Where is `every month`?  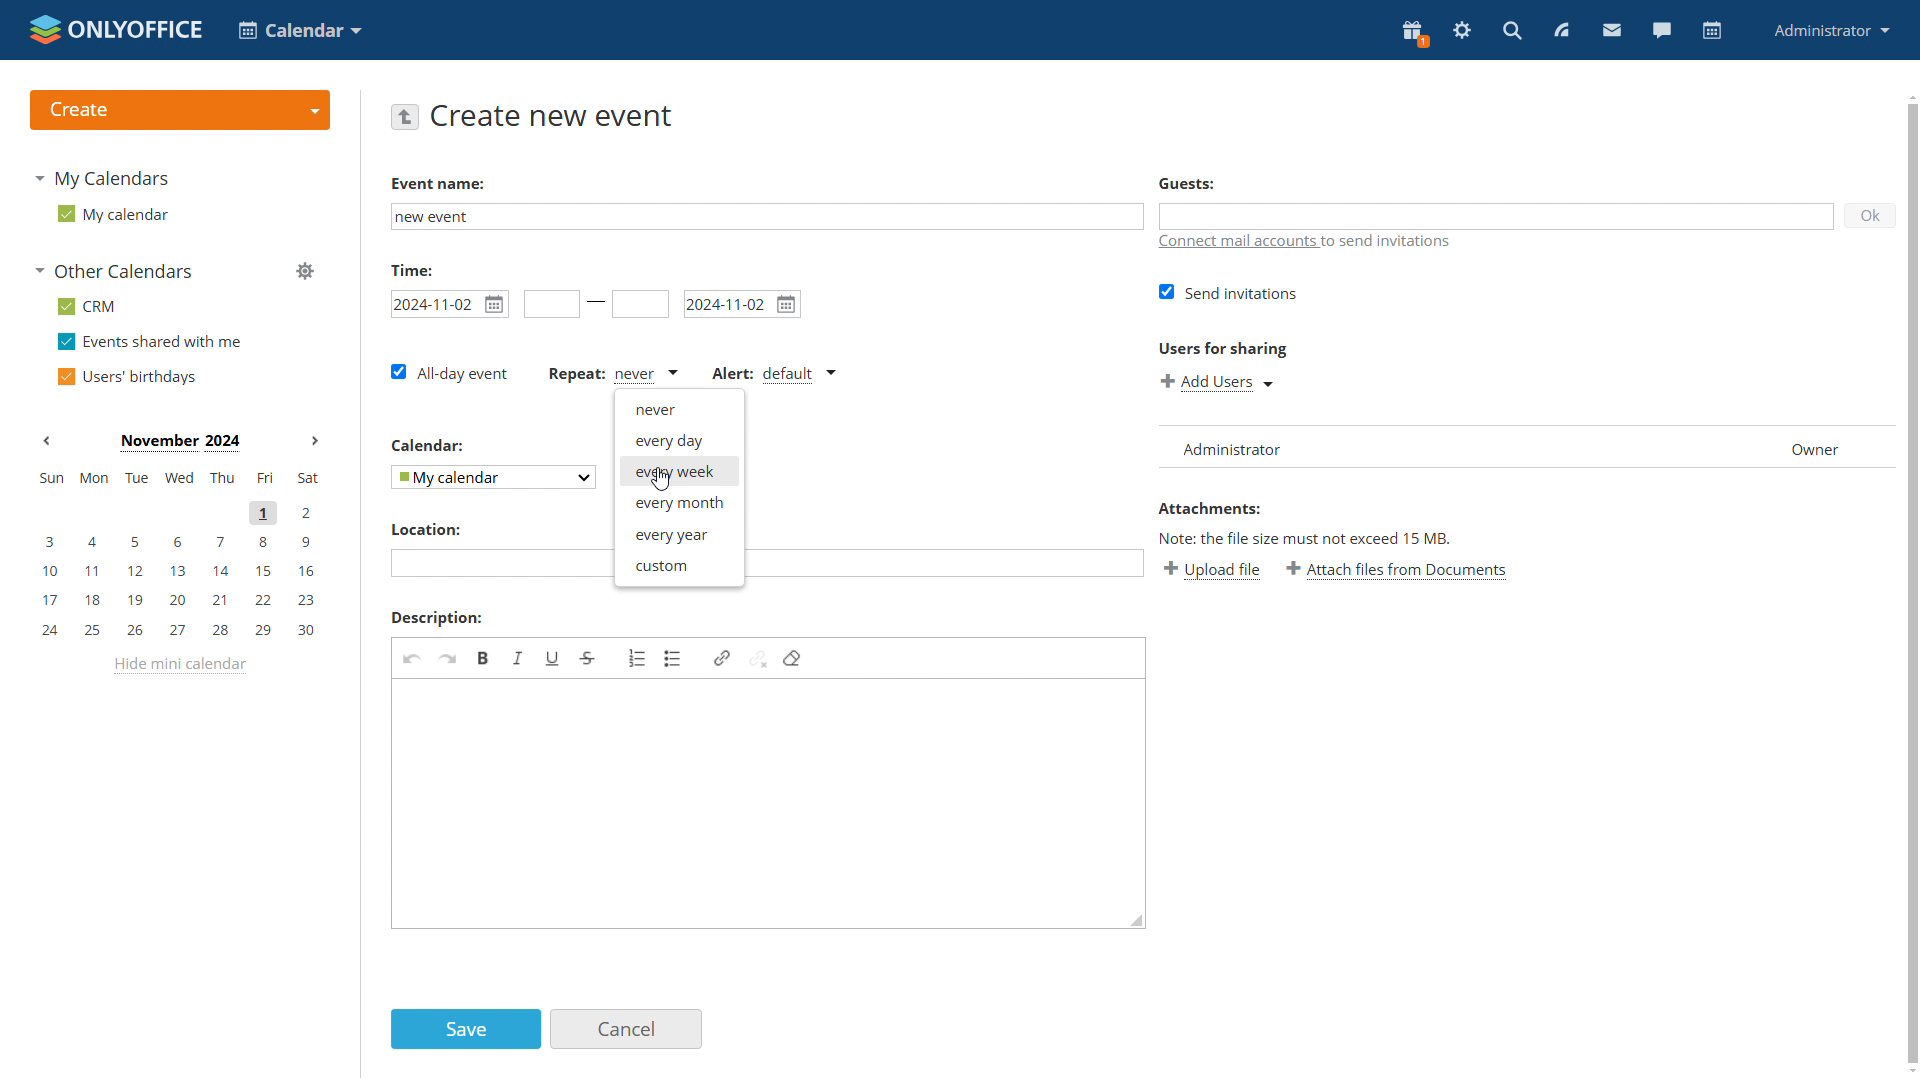 every month is located at coordinates (679, 504).